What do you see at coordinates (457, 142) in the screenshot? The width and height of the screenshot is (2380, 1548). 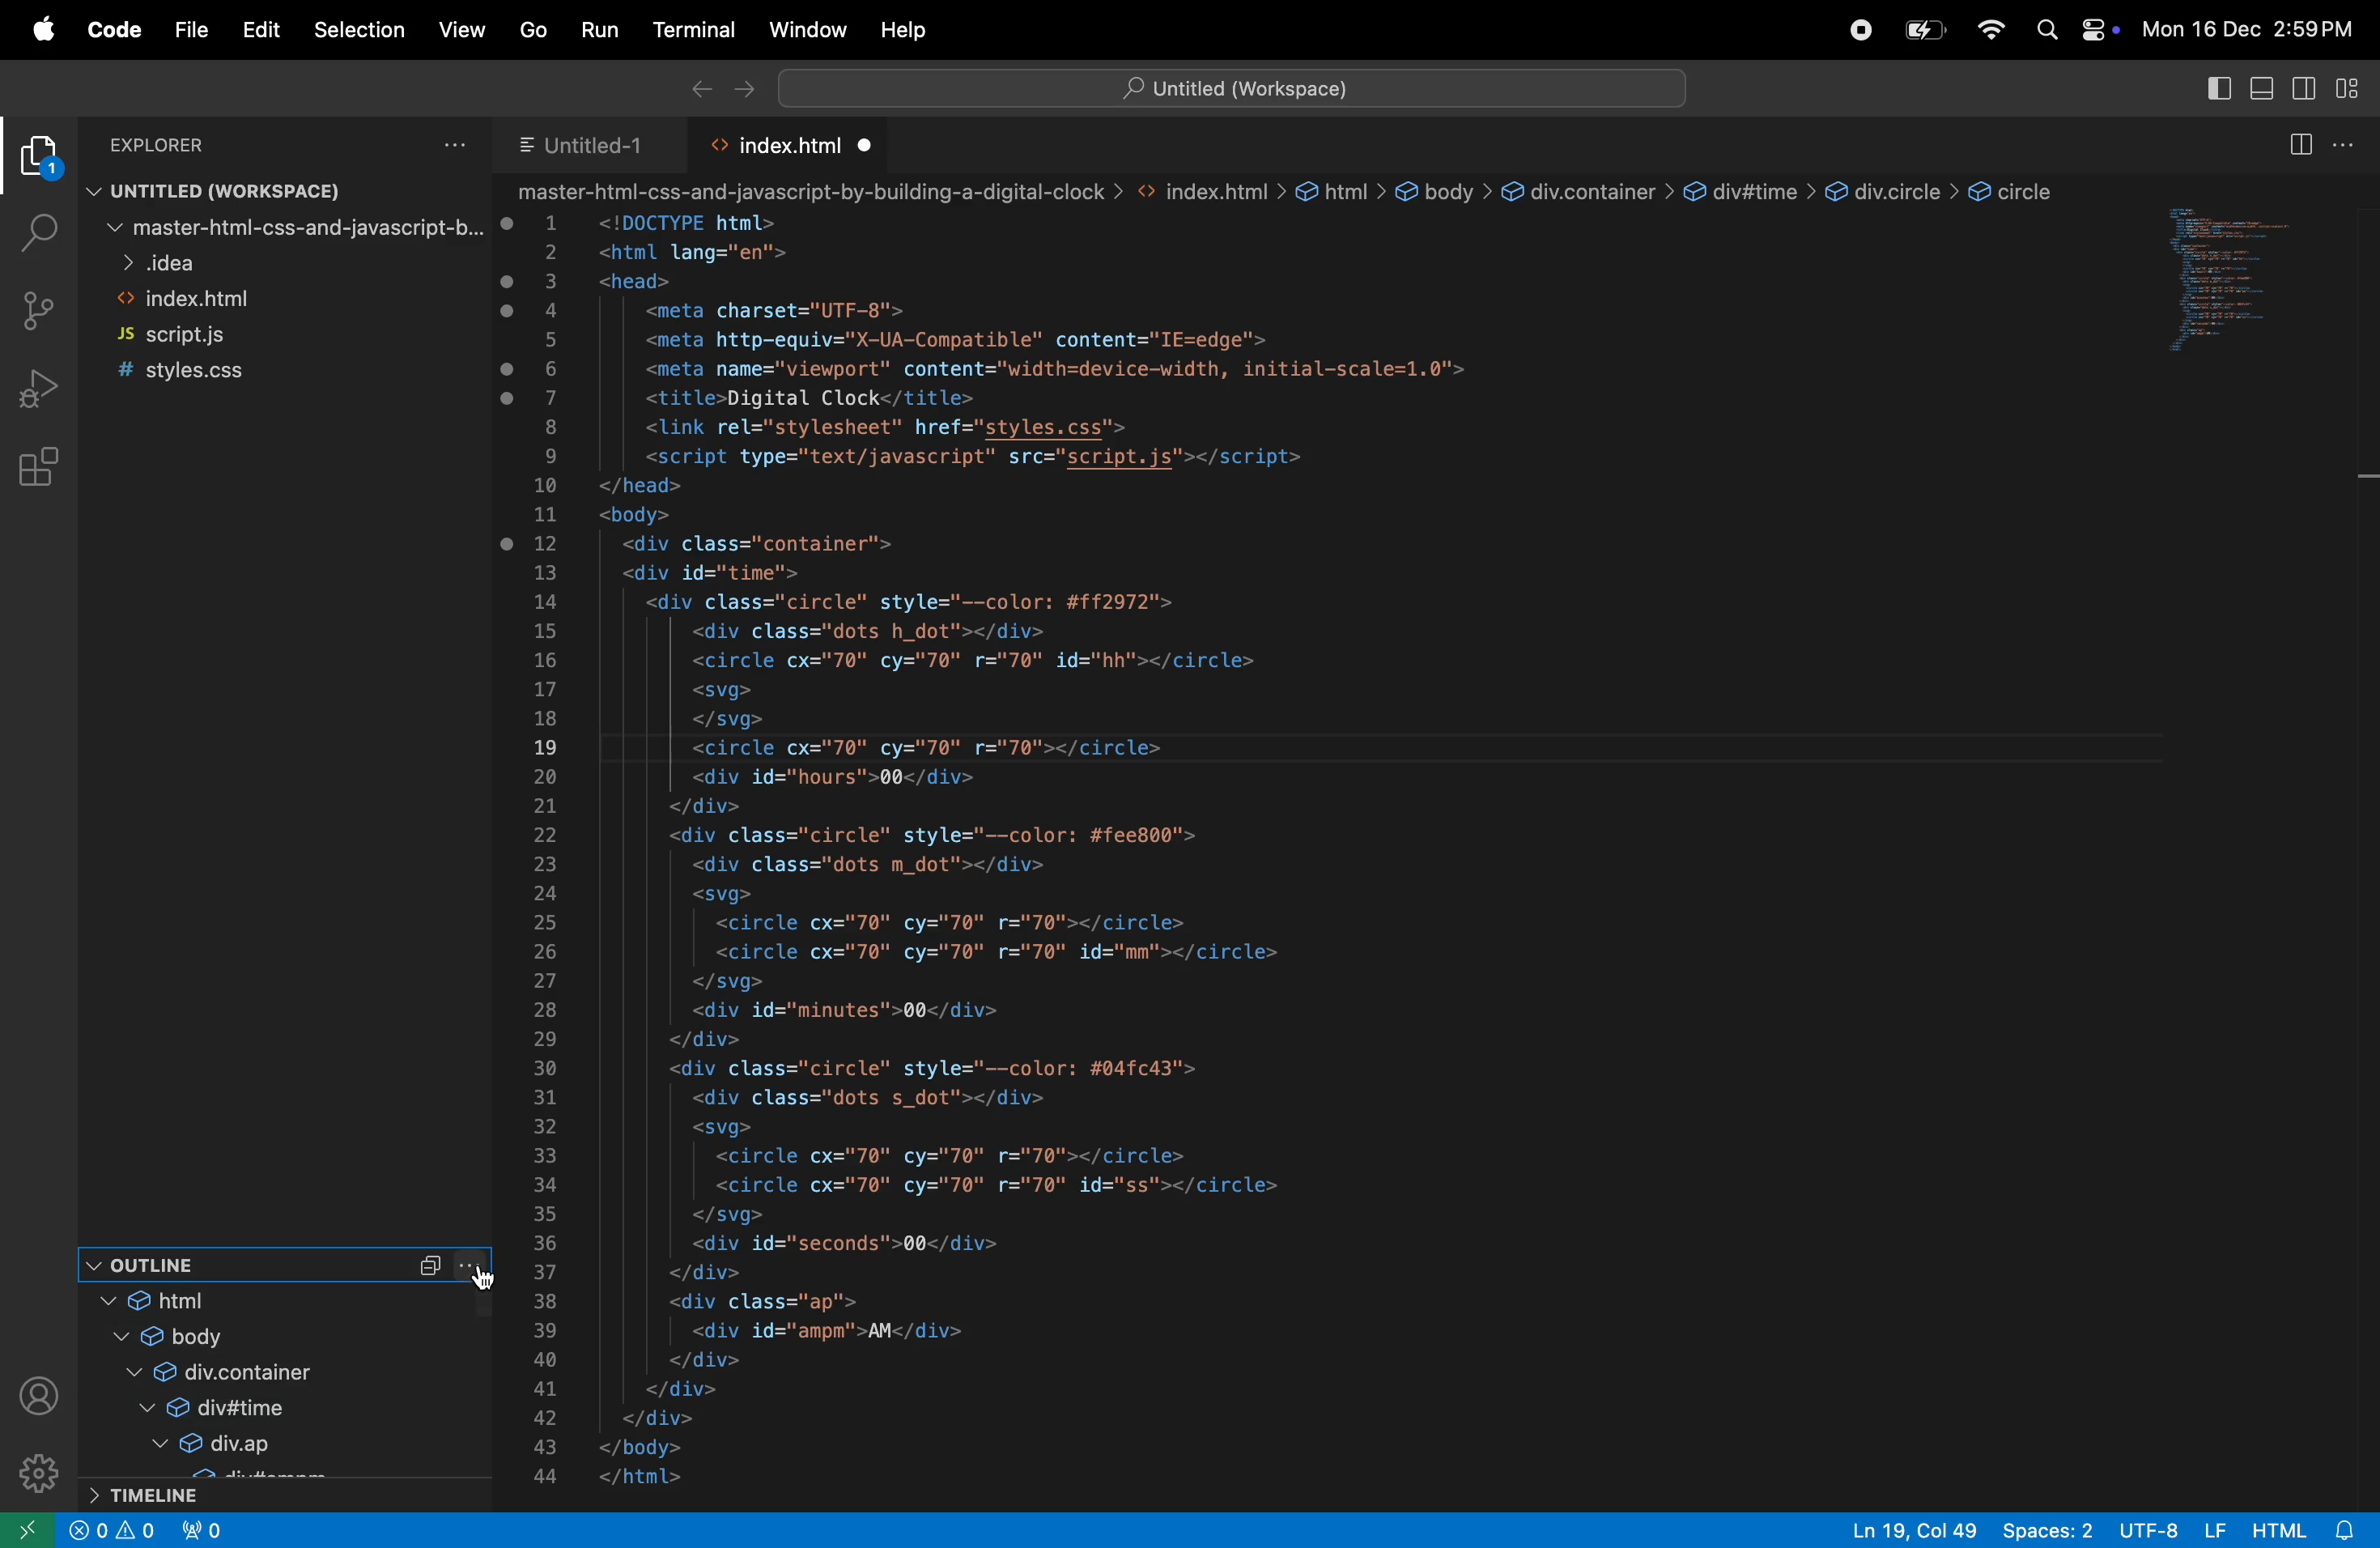 I see `options` at bounding box center [457, 142].